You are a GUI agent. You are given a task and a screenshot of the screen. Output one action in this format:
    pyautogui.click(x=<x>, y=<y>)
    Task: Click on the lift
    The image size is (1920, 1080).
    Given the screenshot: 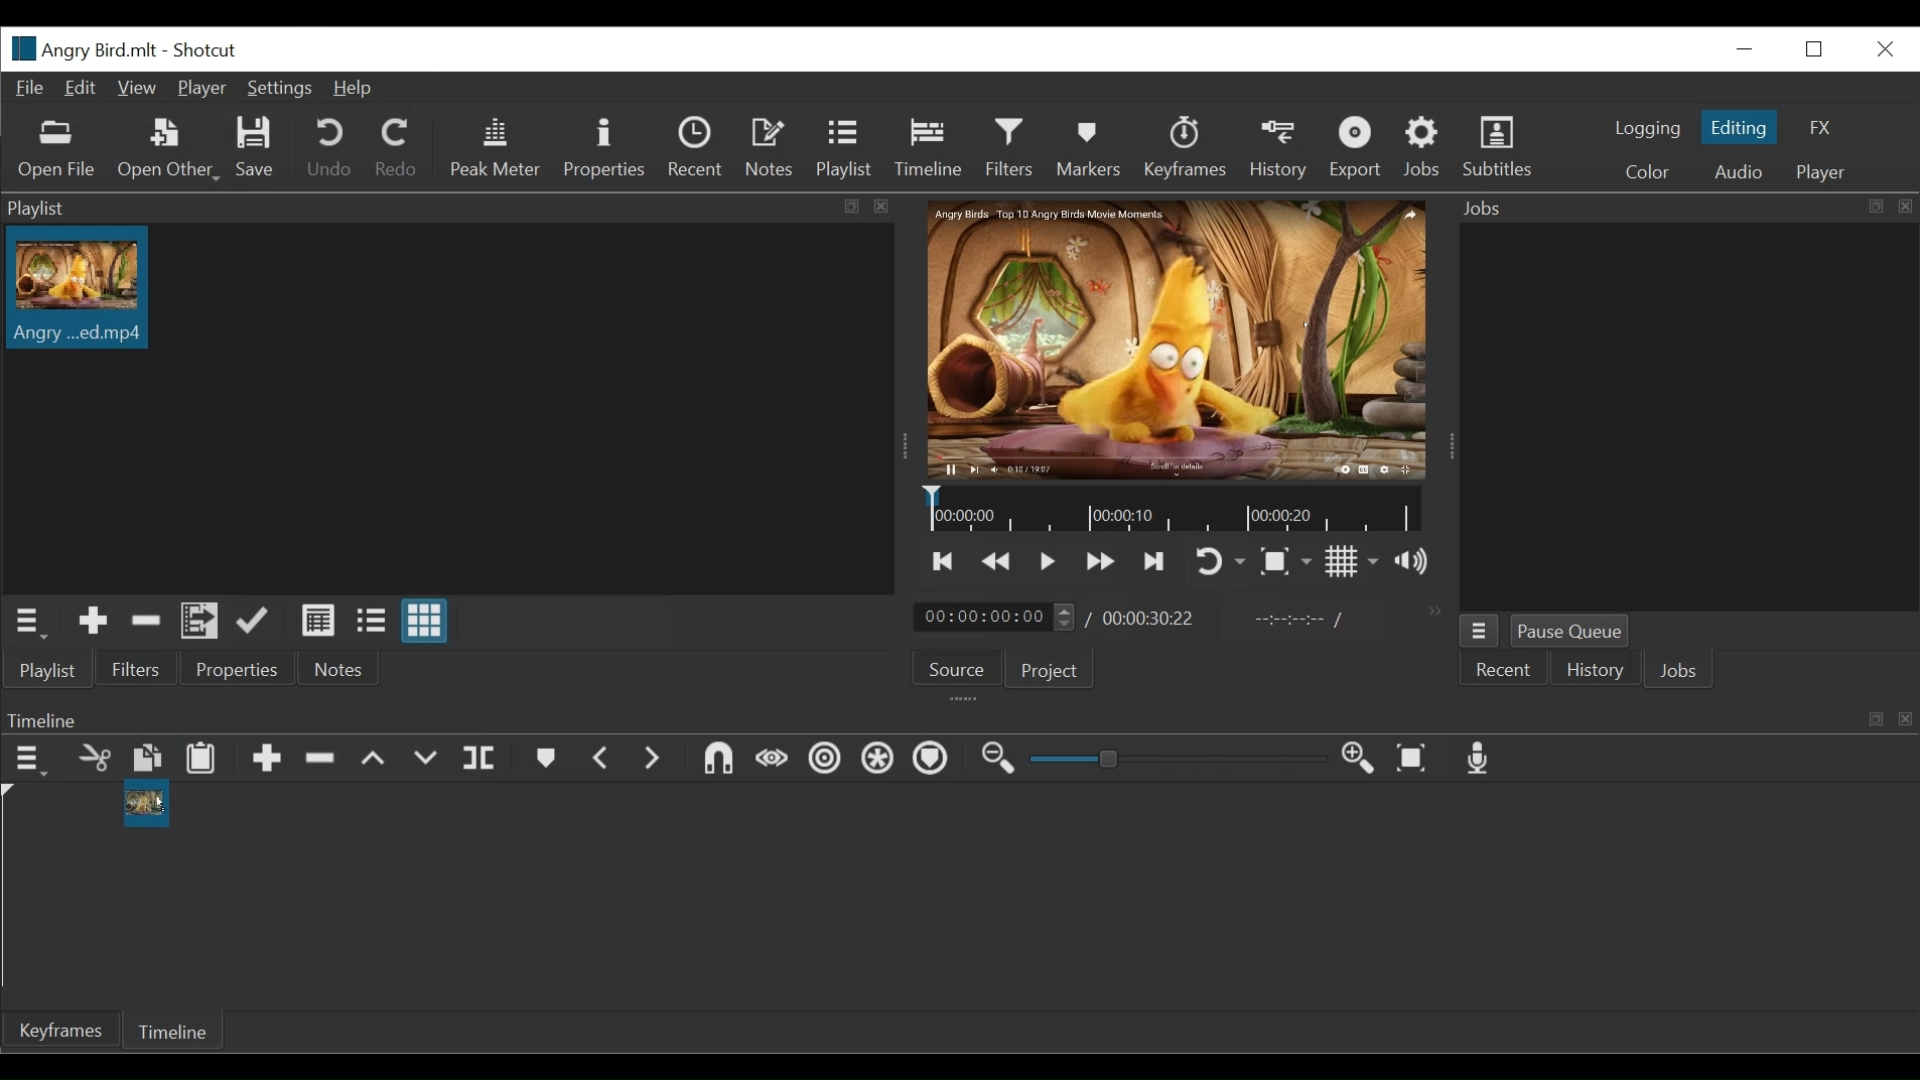 What is the action you would take?
    pyautogui.click(x=373, y=760)
    